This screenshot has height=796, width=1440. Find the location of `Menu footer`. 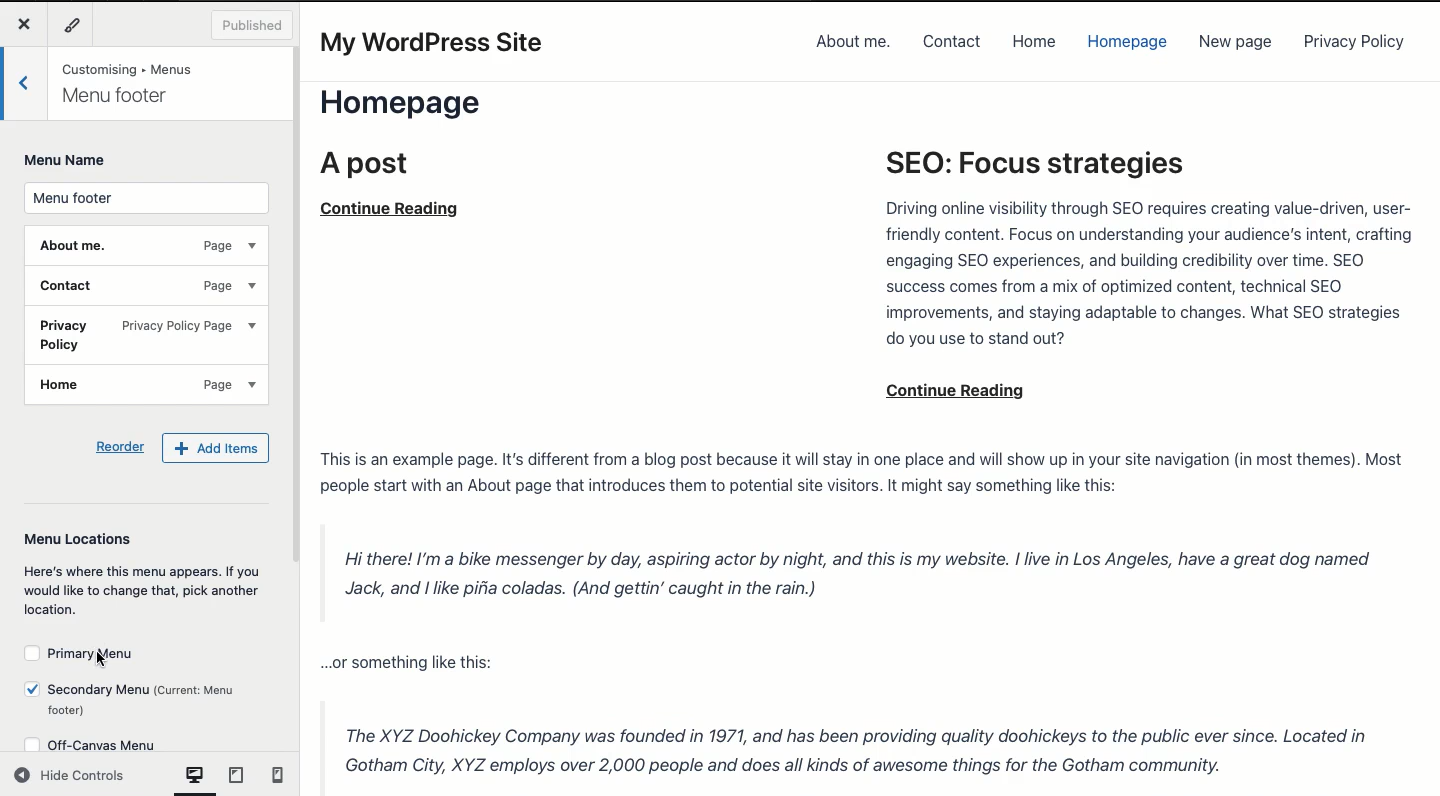

Menu footer is located at coordinates (146, 199).